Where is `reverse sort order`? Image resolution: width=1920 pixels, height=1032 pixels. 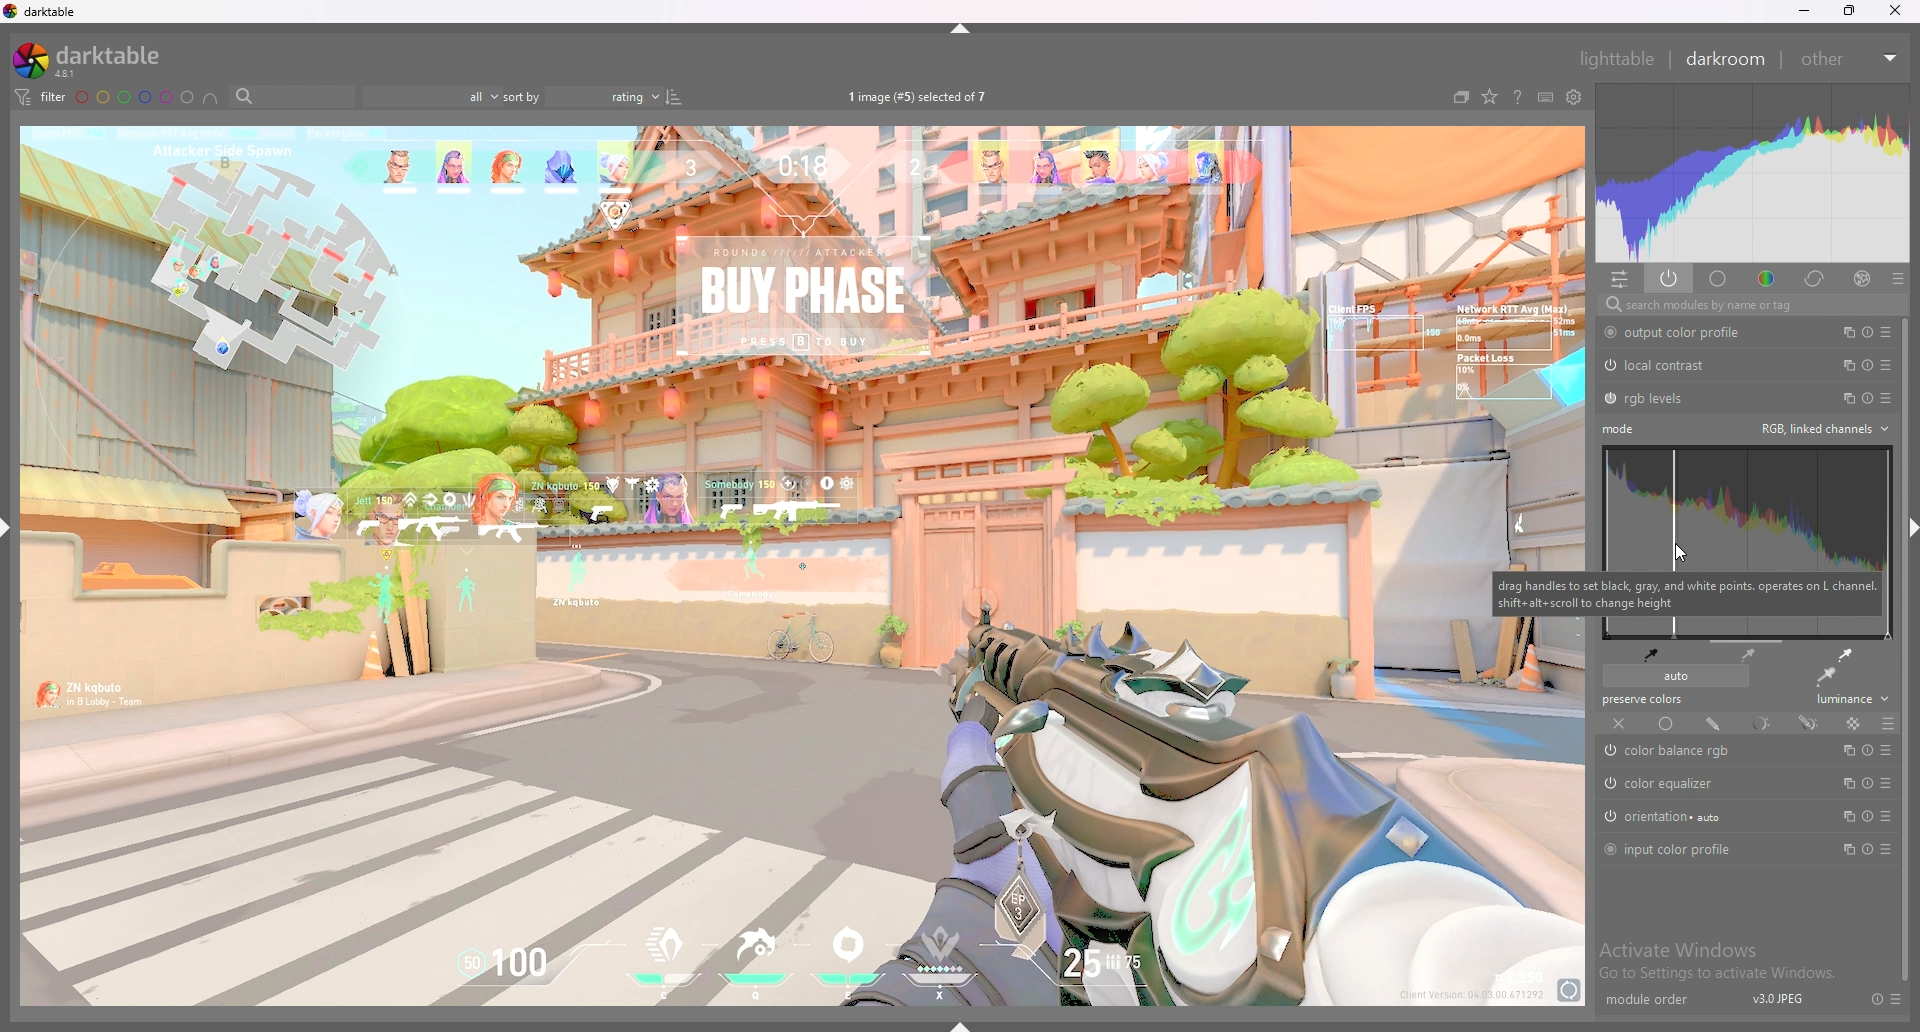
reverse sort order is located at coordinates (674, 96).